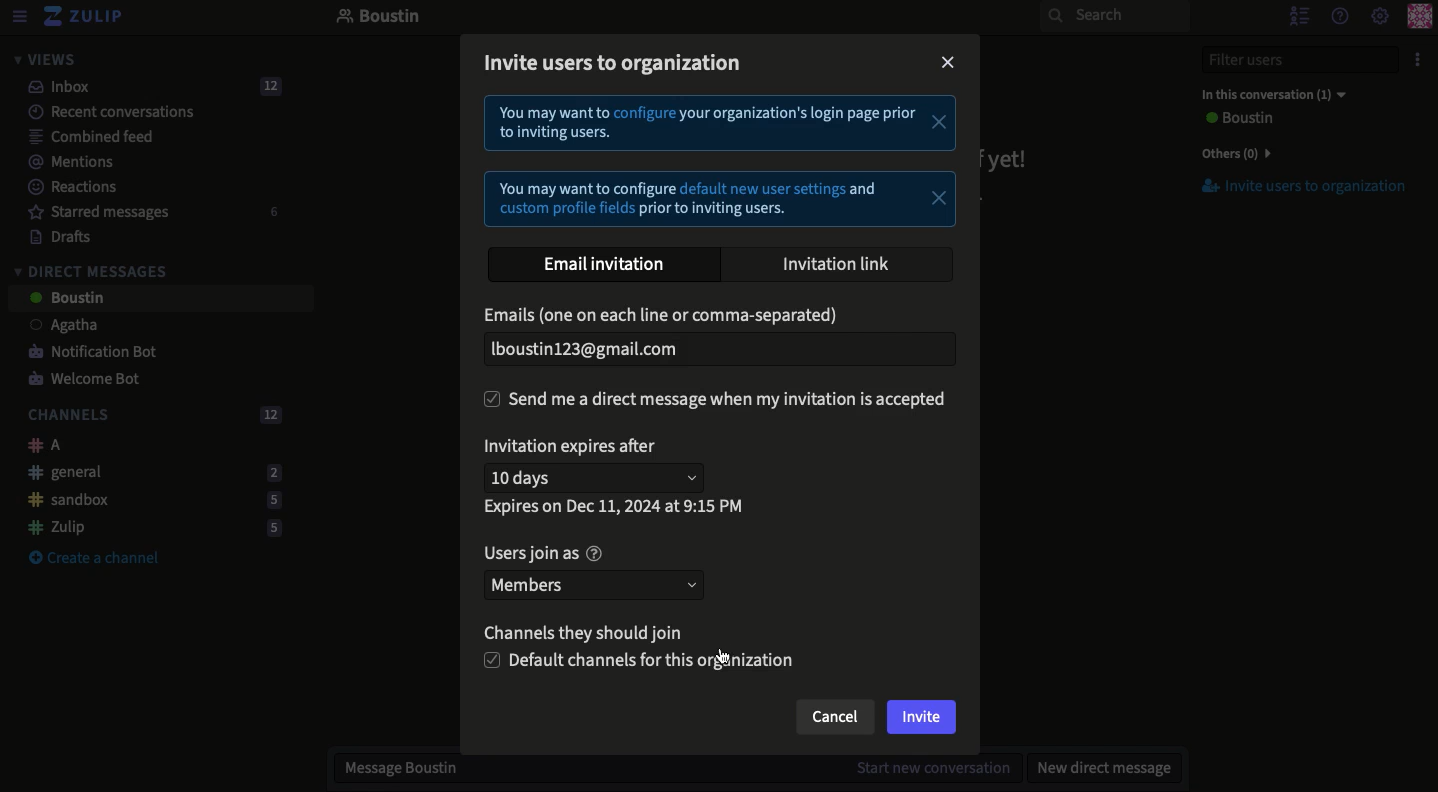  Describe the element at coordinates (576, 446) in the screenshot. I see `Invitation expires after` at that location.